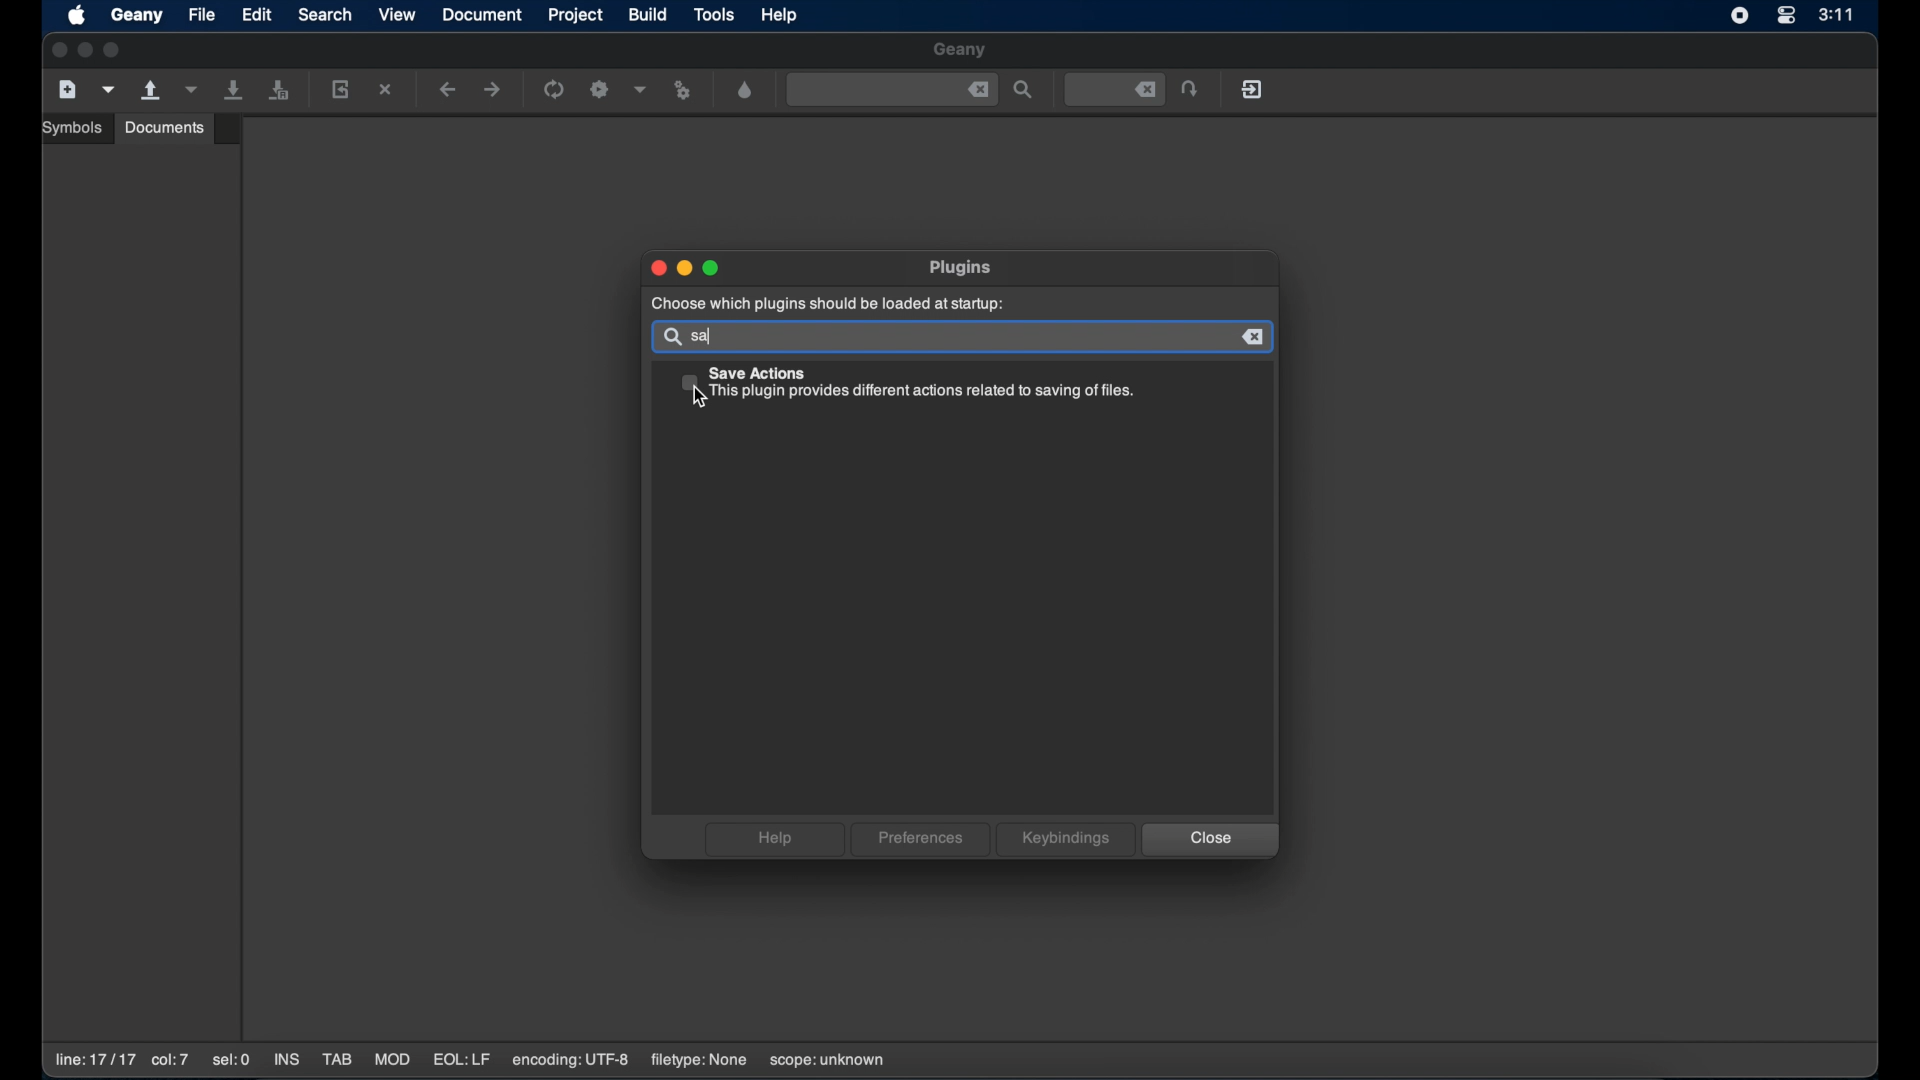 The width and height of the screenshot is (1920, 1080). What do you see at coordinates (448, 91) in the screenshot?
I see `navigate backward a location` at bounding box center [448, 91].